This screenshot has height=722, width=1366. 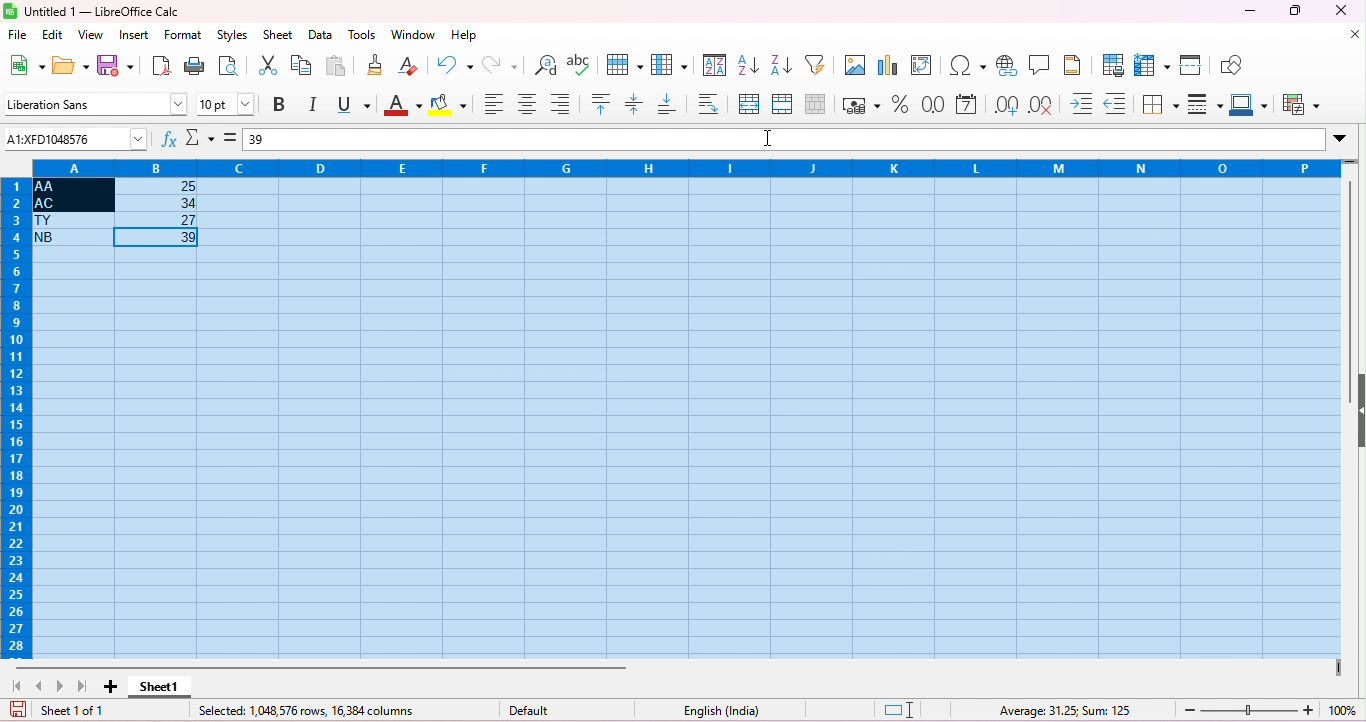 I want to click on font size, so click(x=226, y=104).